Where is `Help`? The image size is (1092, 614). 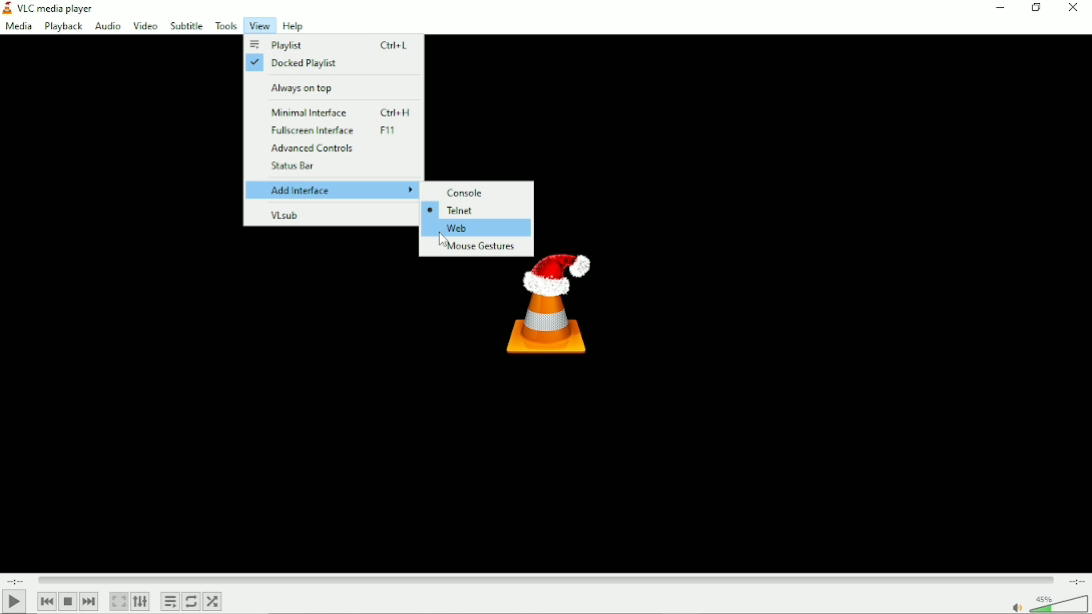 Help is located at coordinates (292, 26).